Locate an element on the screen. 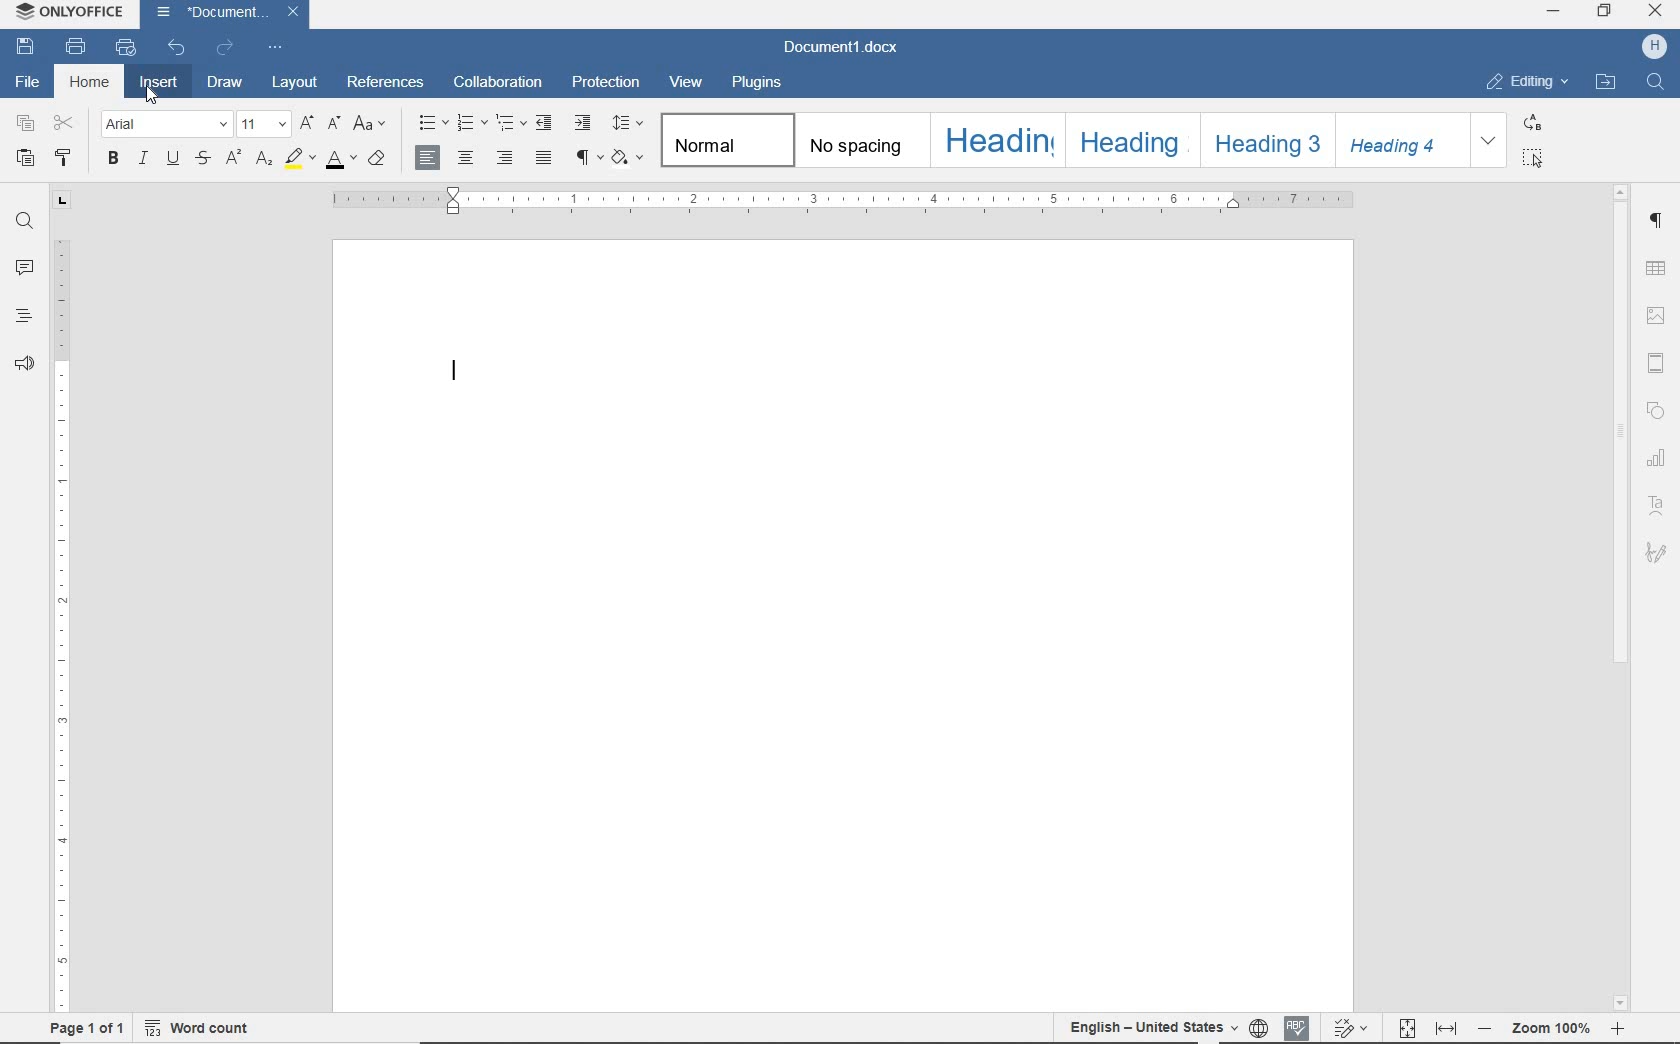 The height and width of the screenshot is (1044, 1680). Document1.docx(document name) is located at coordinates (840, 48).